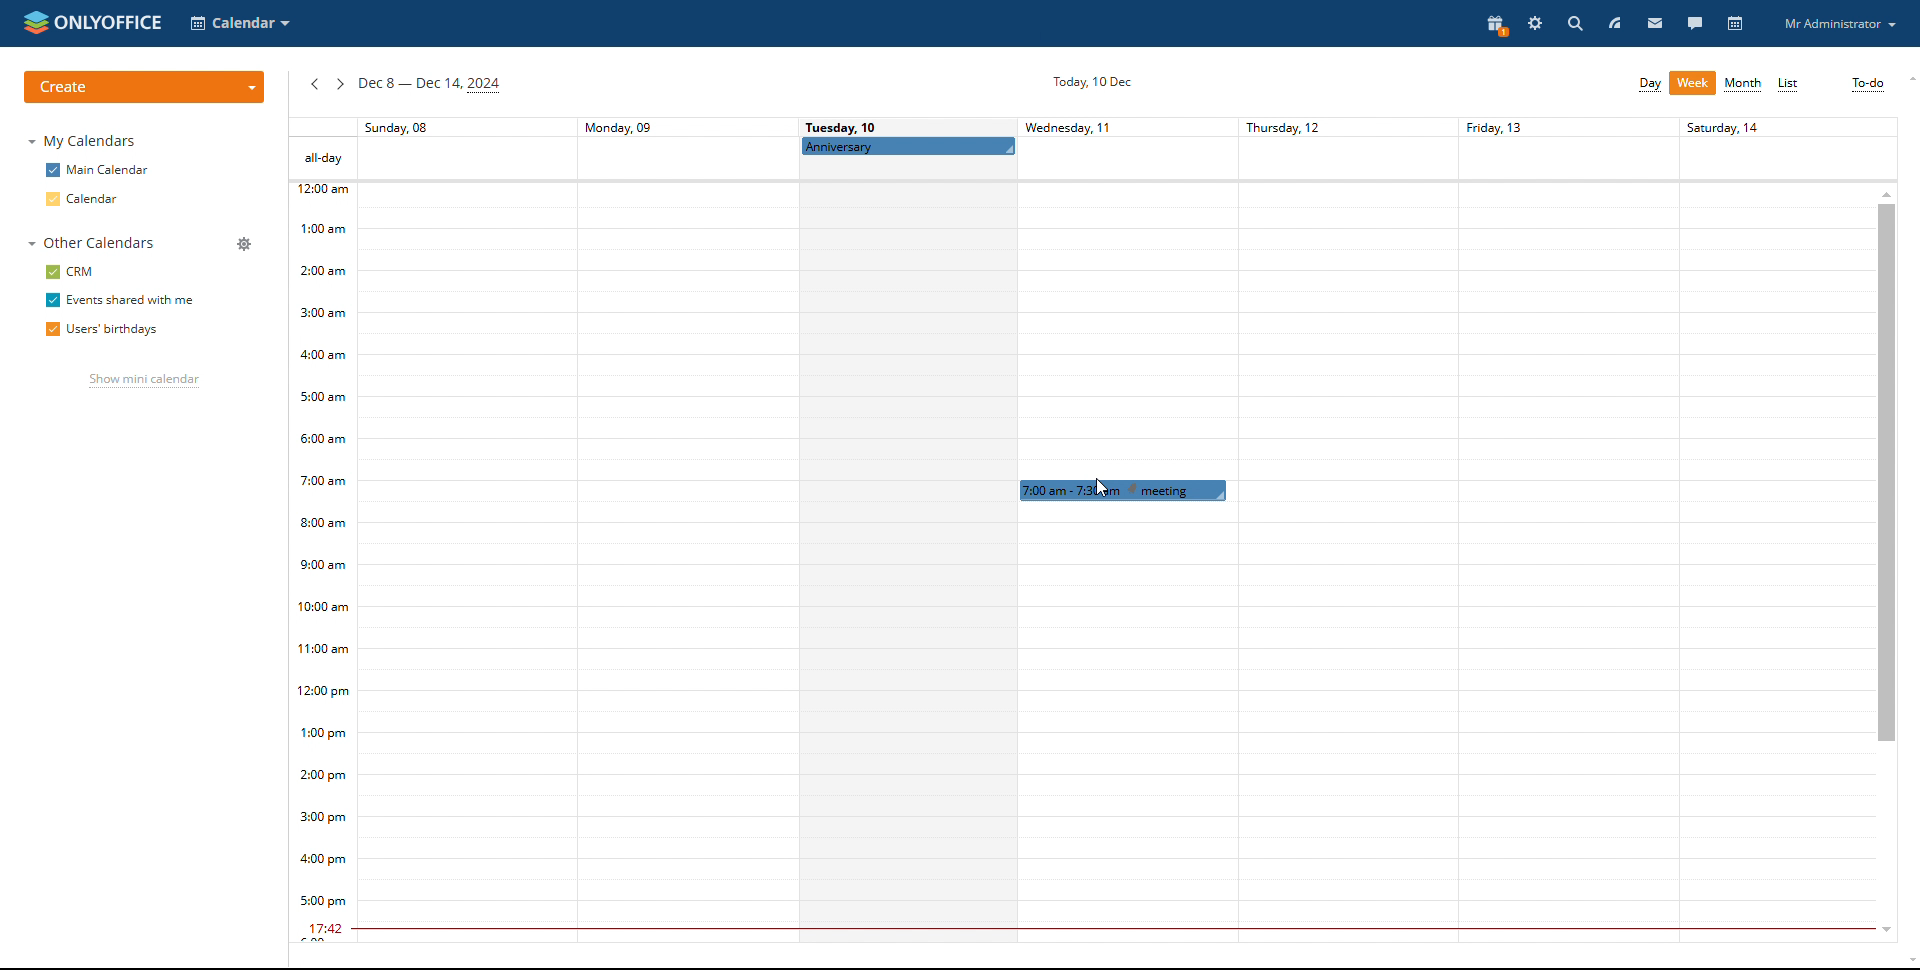  I want to click on events shared with me, so click(119, 300).